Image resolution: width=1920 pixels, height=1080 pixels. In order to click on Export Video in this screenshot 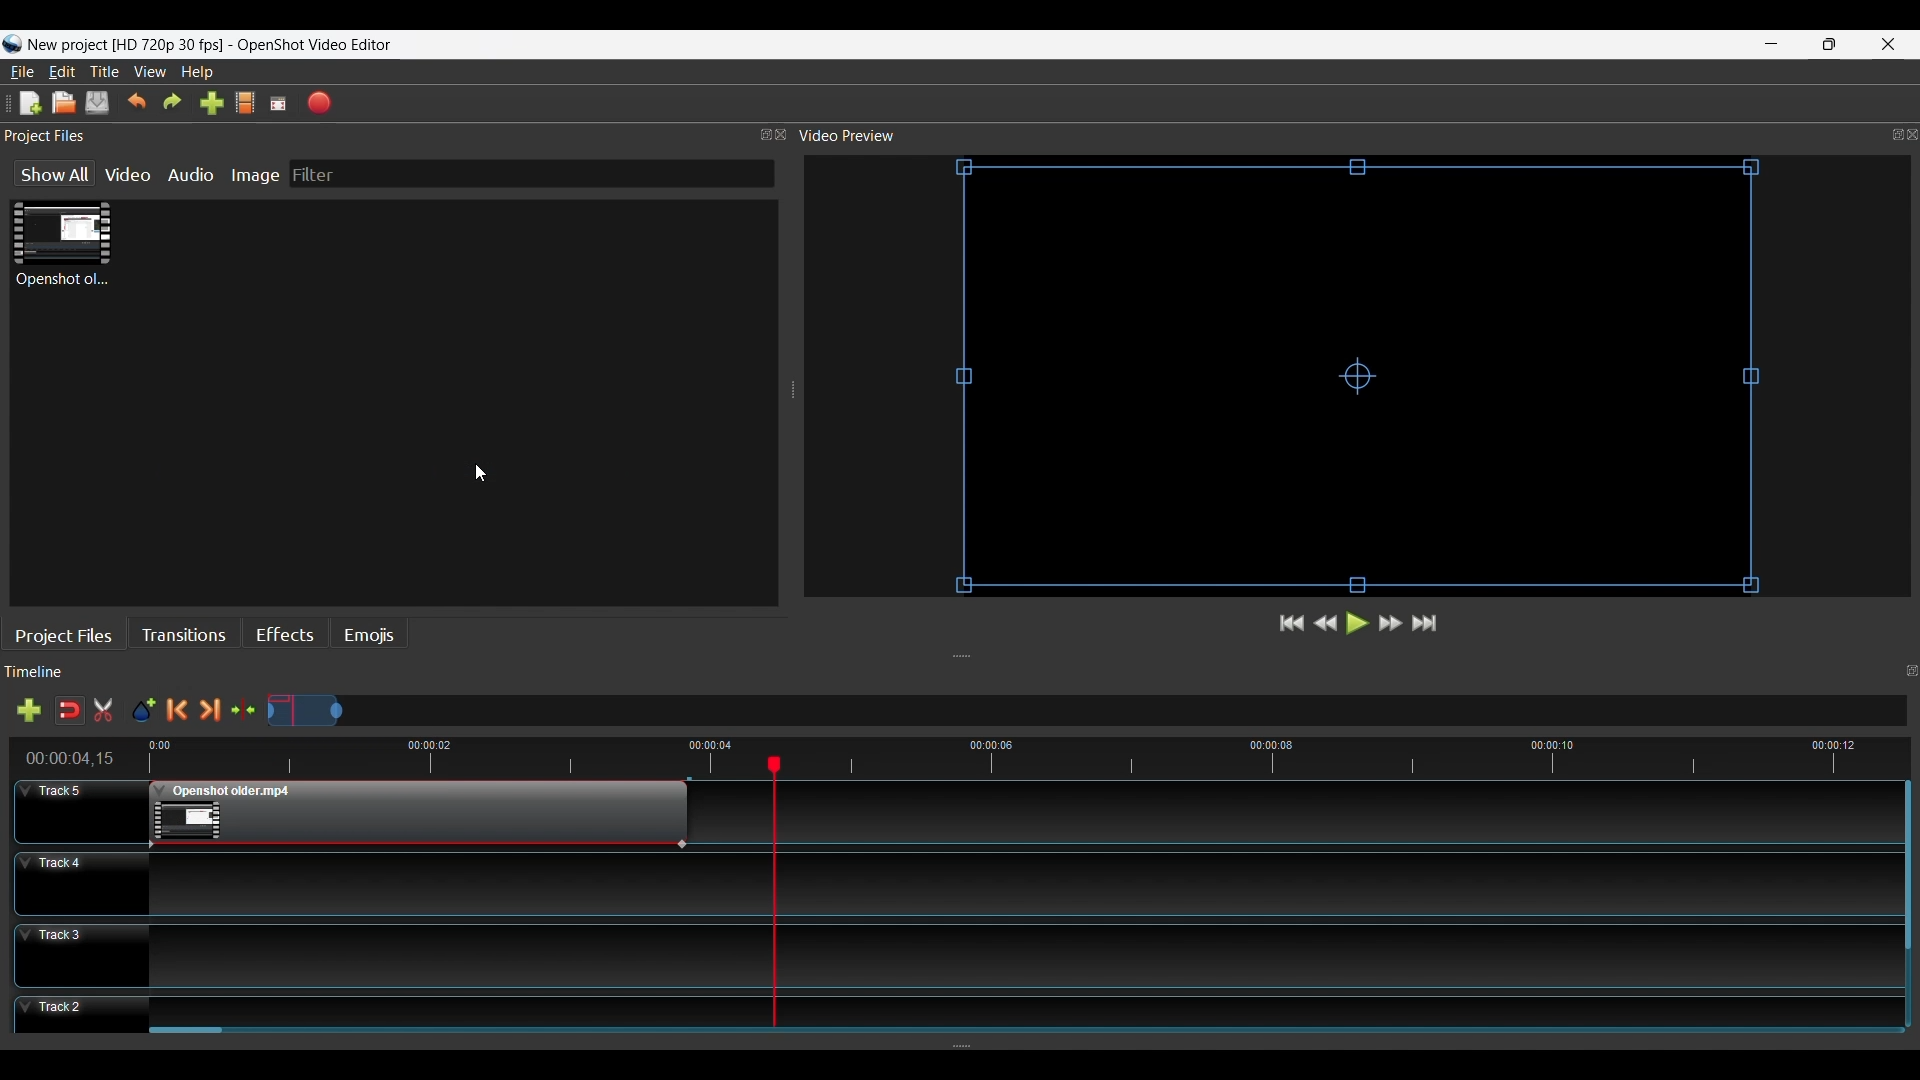, I will do `click(321, 102)`.